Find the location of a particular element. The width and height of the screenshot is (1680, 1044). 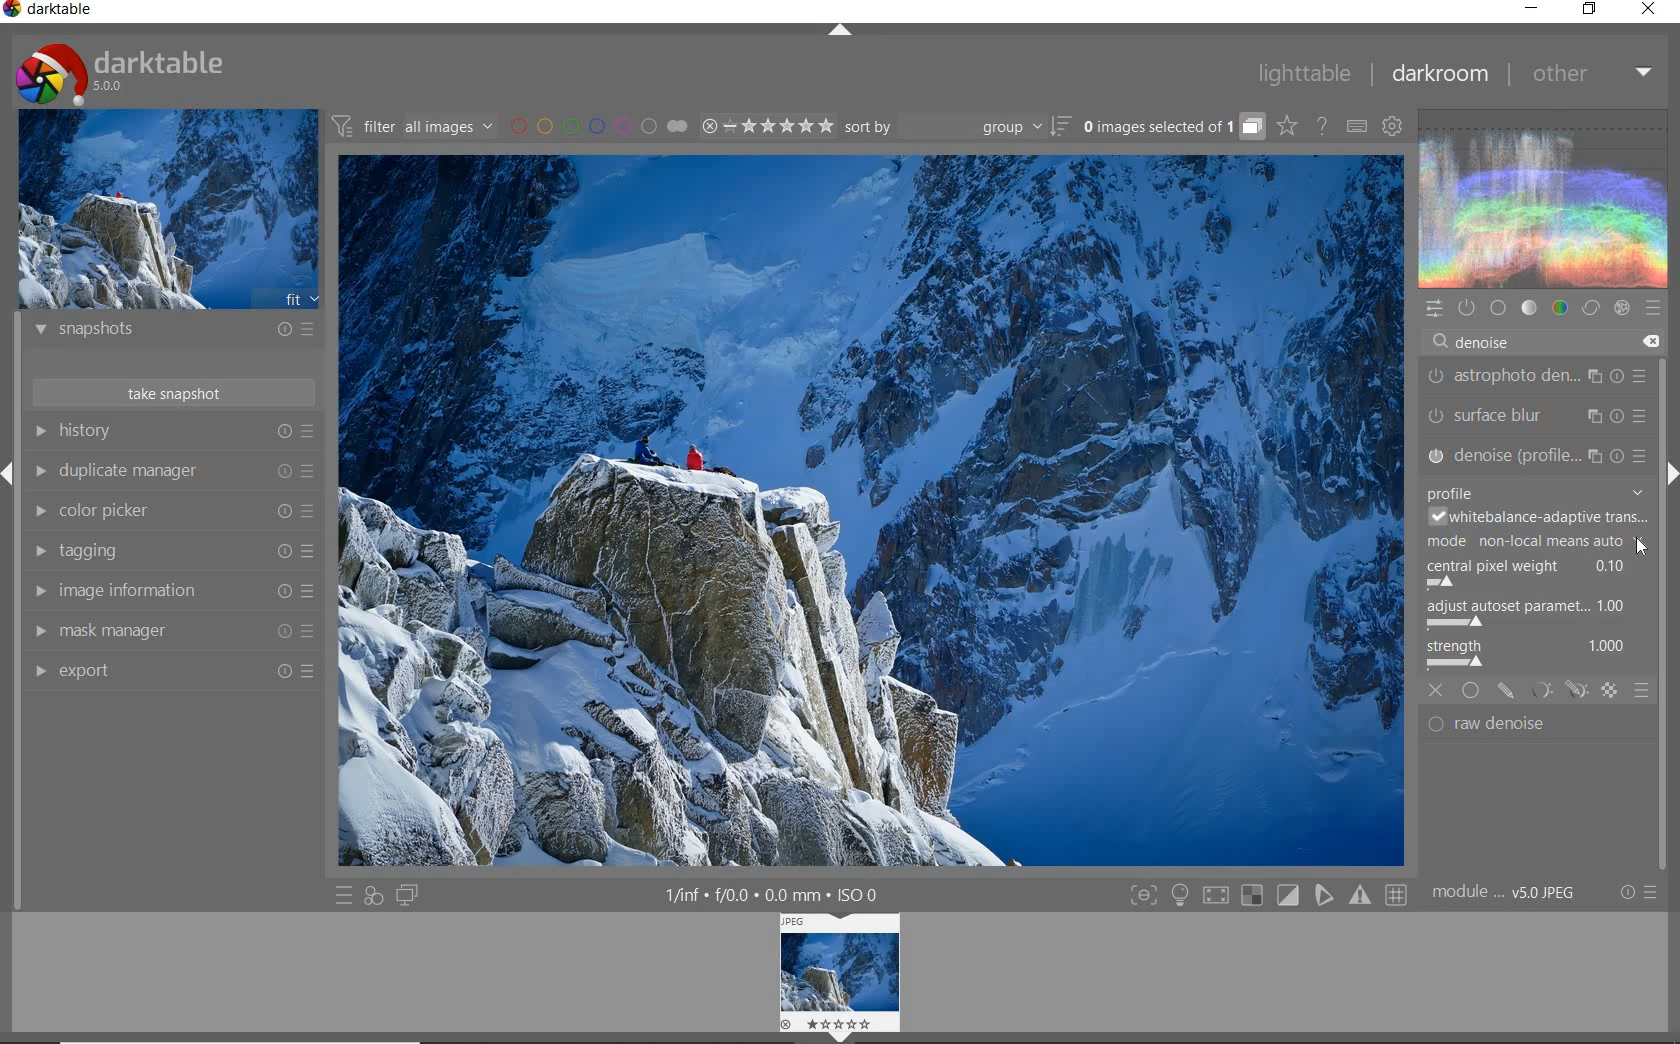

Toggle modes is located at coordinates (1268, 893).